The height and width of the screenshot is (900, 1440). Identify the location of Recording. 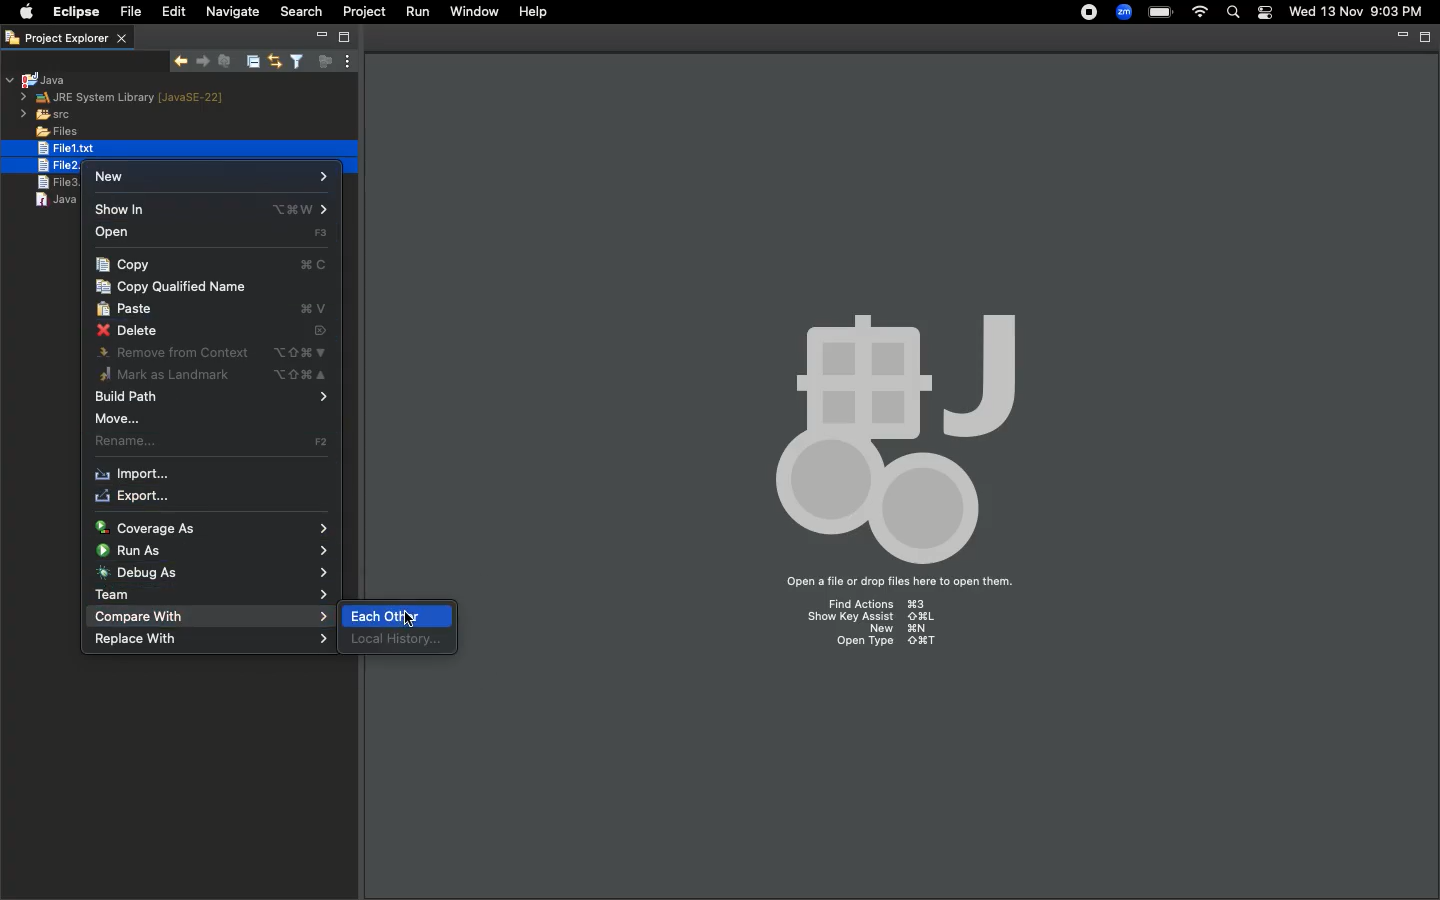
(1084, 15).